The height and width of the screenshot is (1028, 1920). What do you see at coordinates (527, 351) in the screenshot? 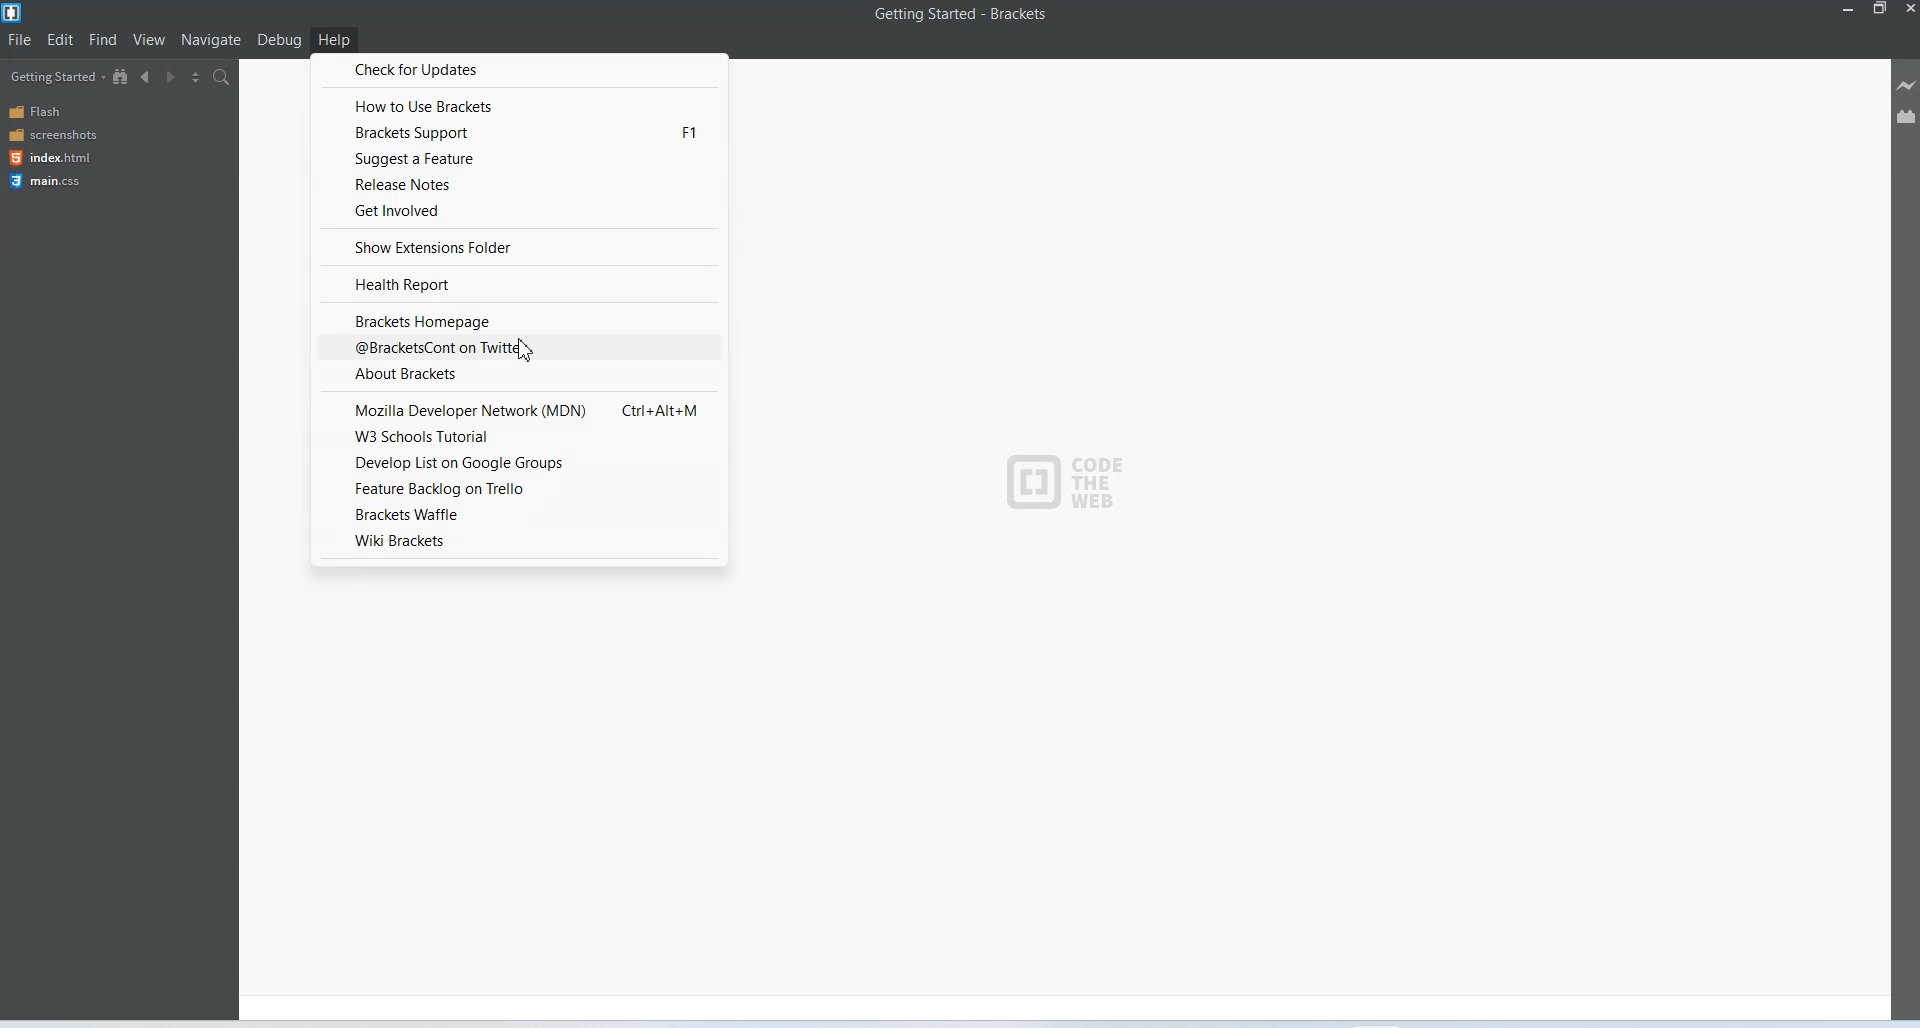
I see `Cursor` at bounding box center [527, 351].